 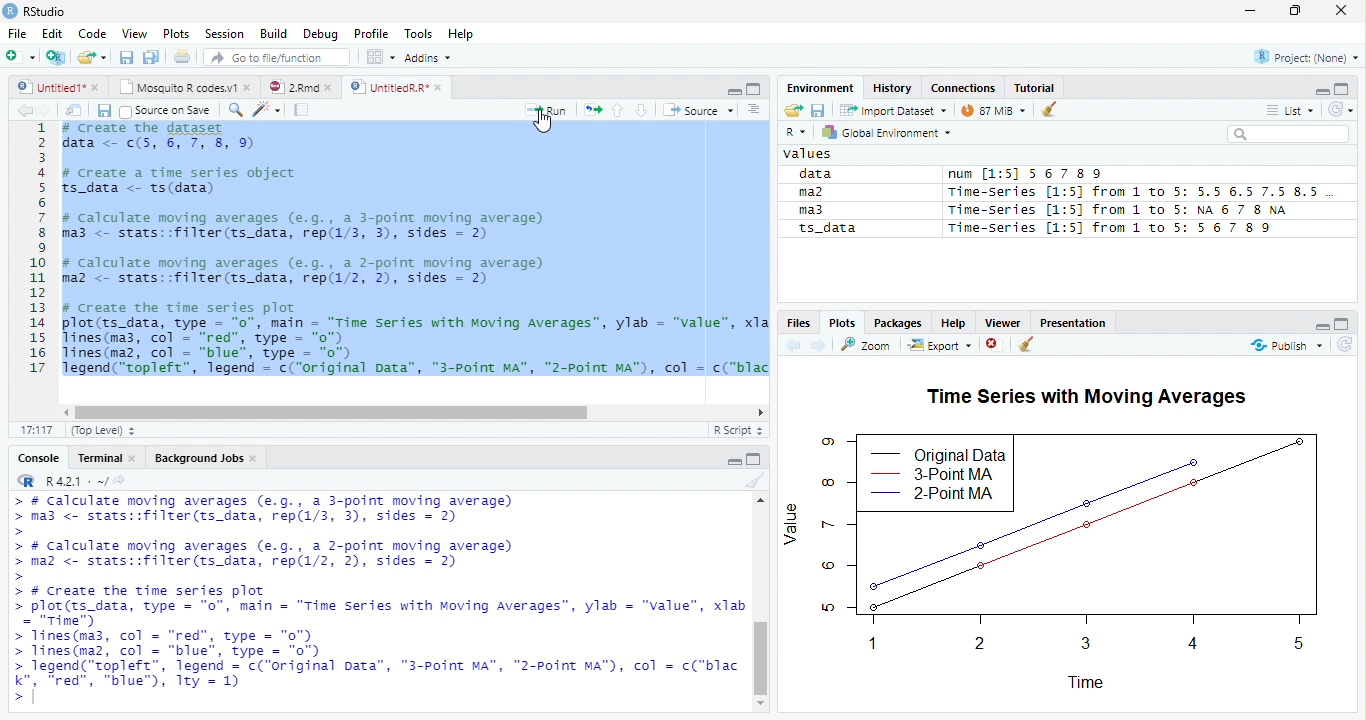 What do you see at coordinates (758, 413) in the screenshot?
I see `scrollbar right` at bounding box center [758, 413].